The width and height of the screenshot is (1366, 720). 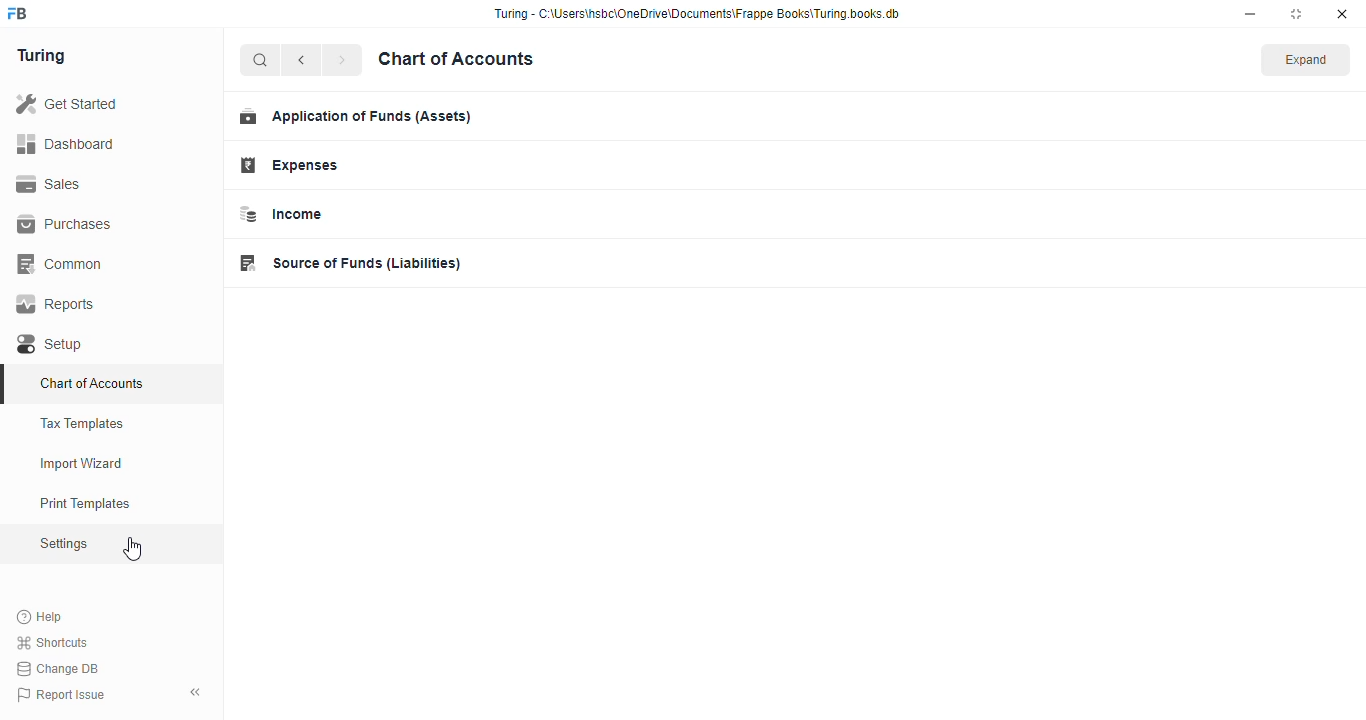 What do you see at coordinates (1251, 14) in the screenshot?
I see `minimize` at bounding box center [1251, 14].